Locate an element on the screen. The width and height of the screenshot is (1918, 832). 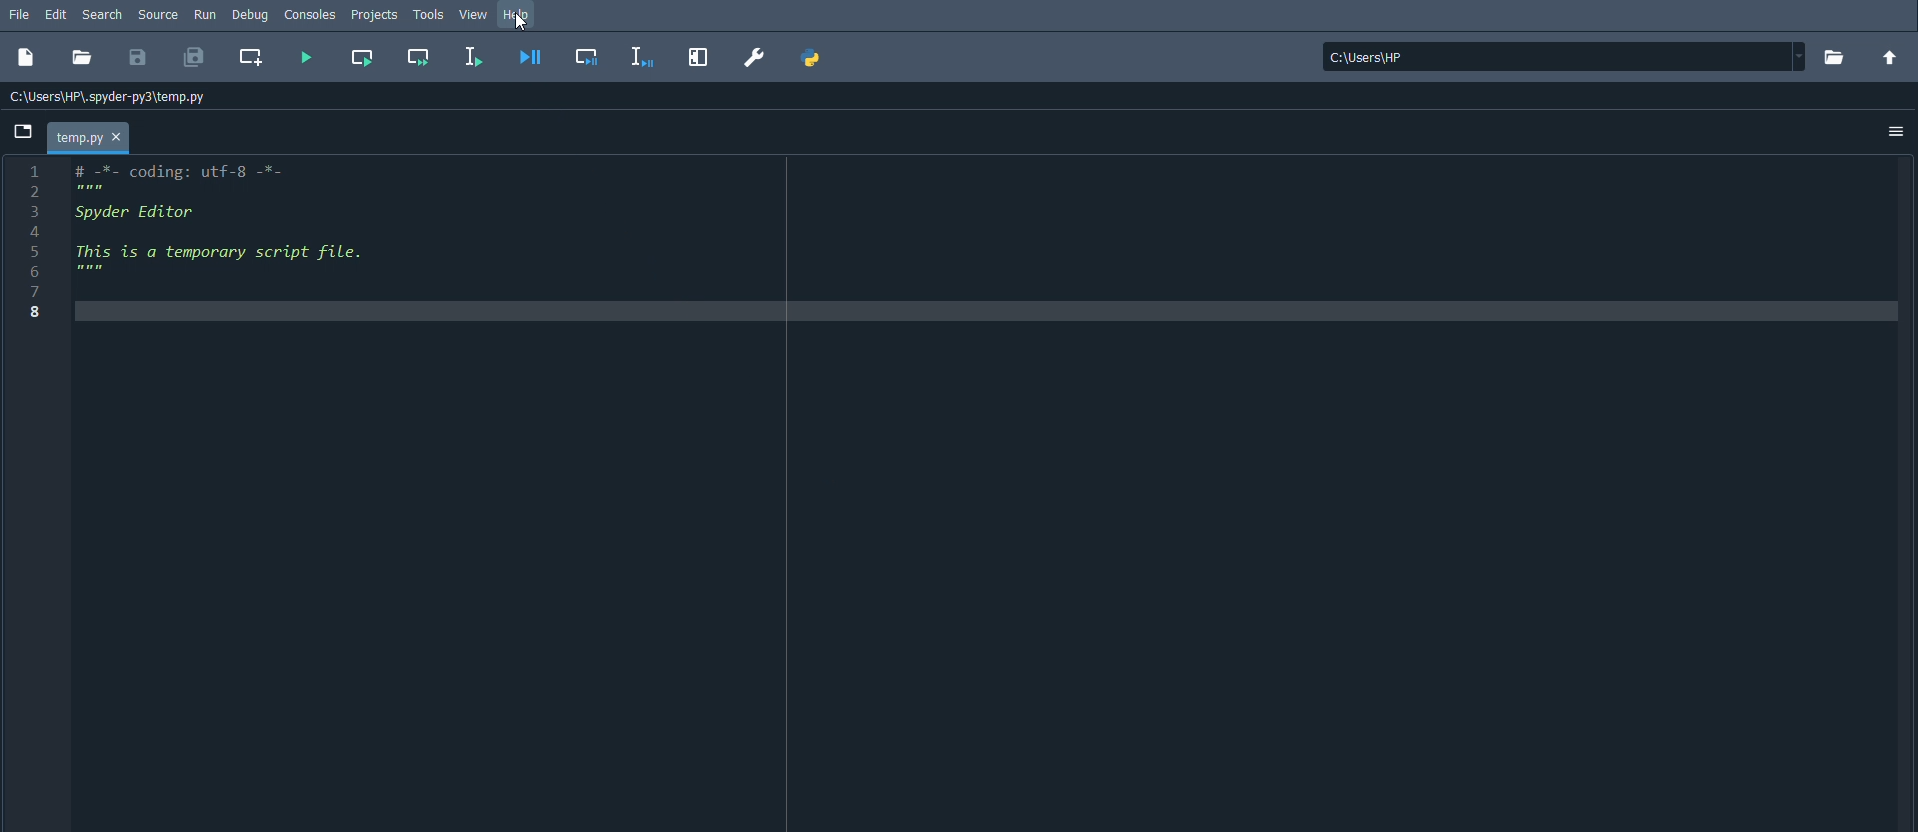
Preferences is located at coordinates (755, 58).